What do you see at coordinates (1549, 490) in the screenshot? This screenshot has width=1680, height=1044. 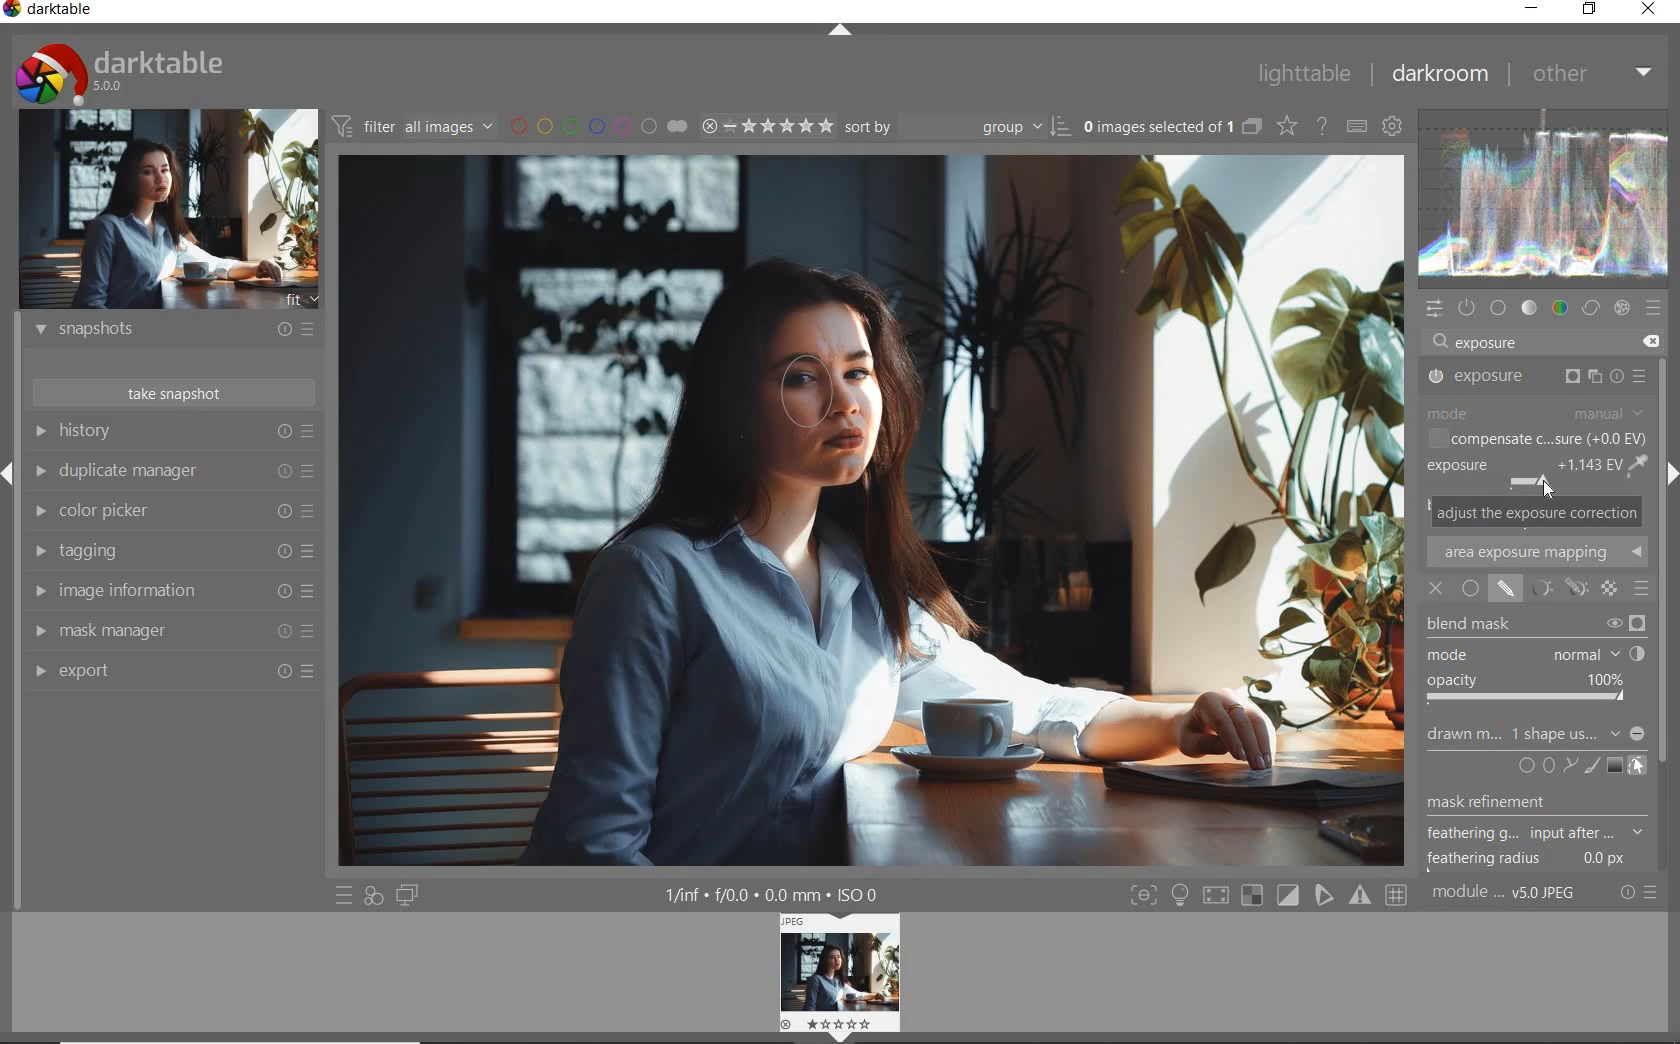 I see `CURSOR` at bounding box center [1549, 490].